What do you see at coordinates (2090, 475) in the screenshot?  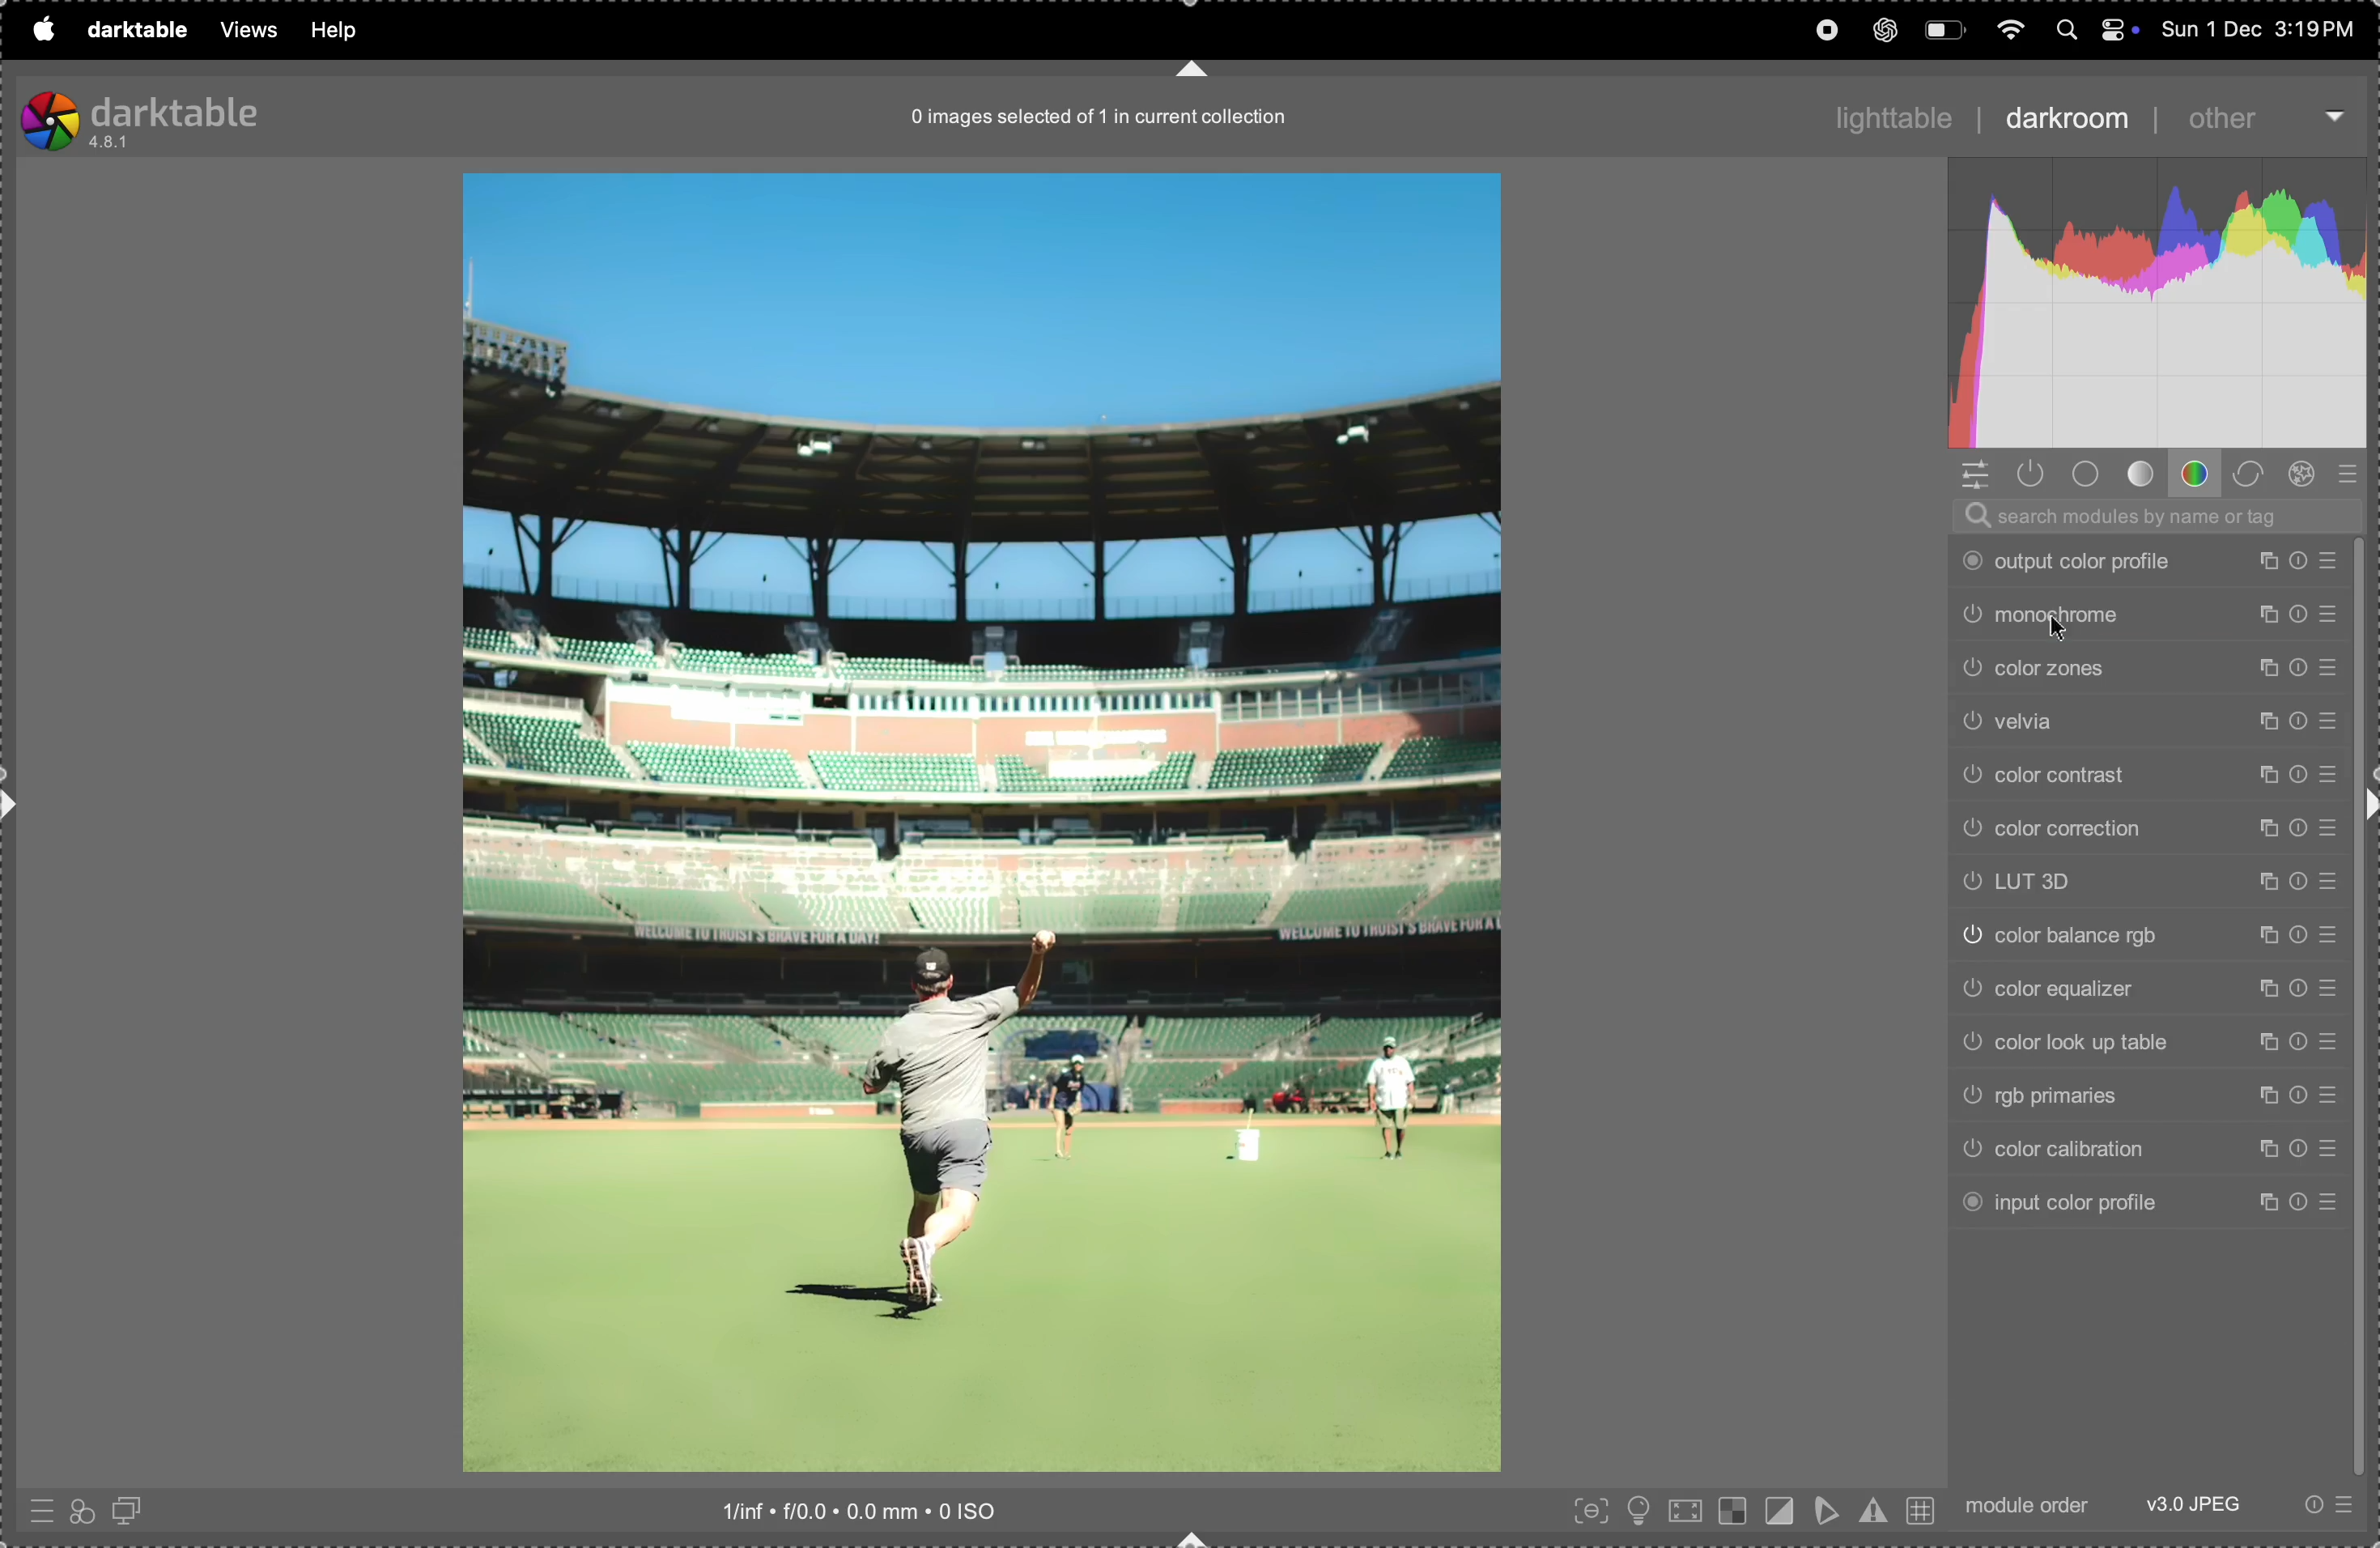 I see `base` at bounding box center [2090, 475].